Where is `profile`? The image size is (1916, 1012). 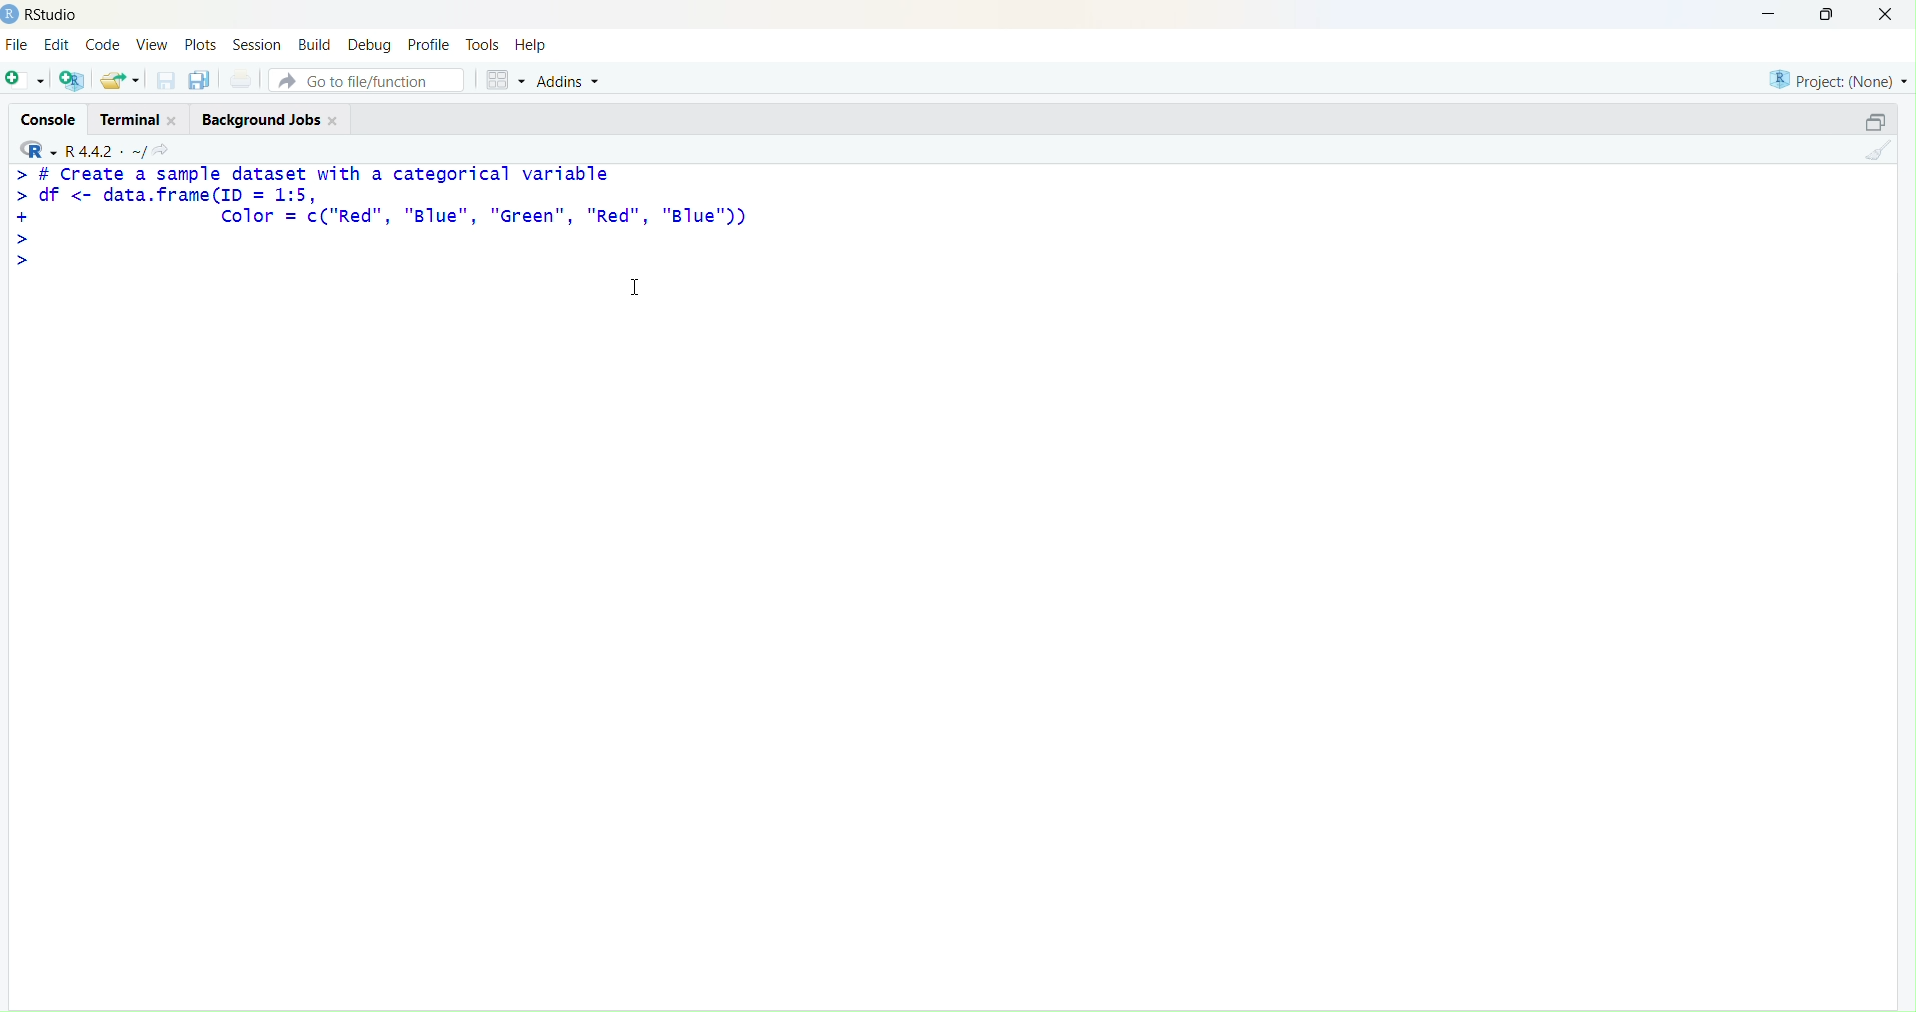 profile is located at coordinates (432, 45).